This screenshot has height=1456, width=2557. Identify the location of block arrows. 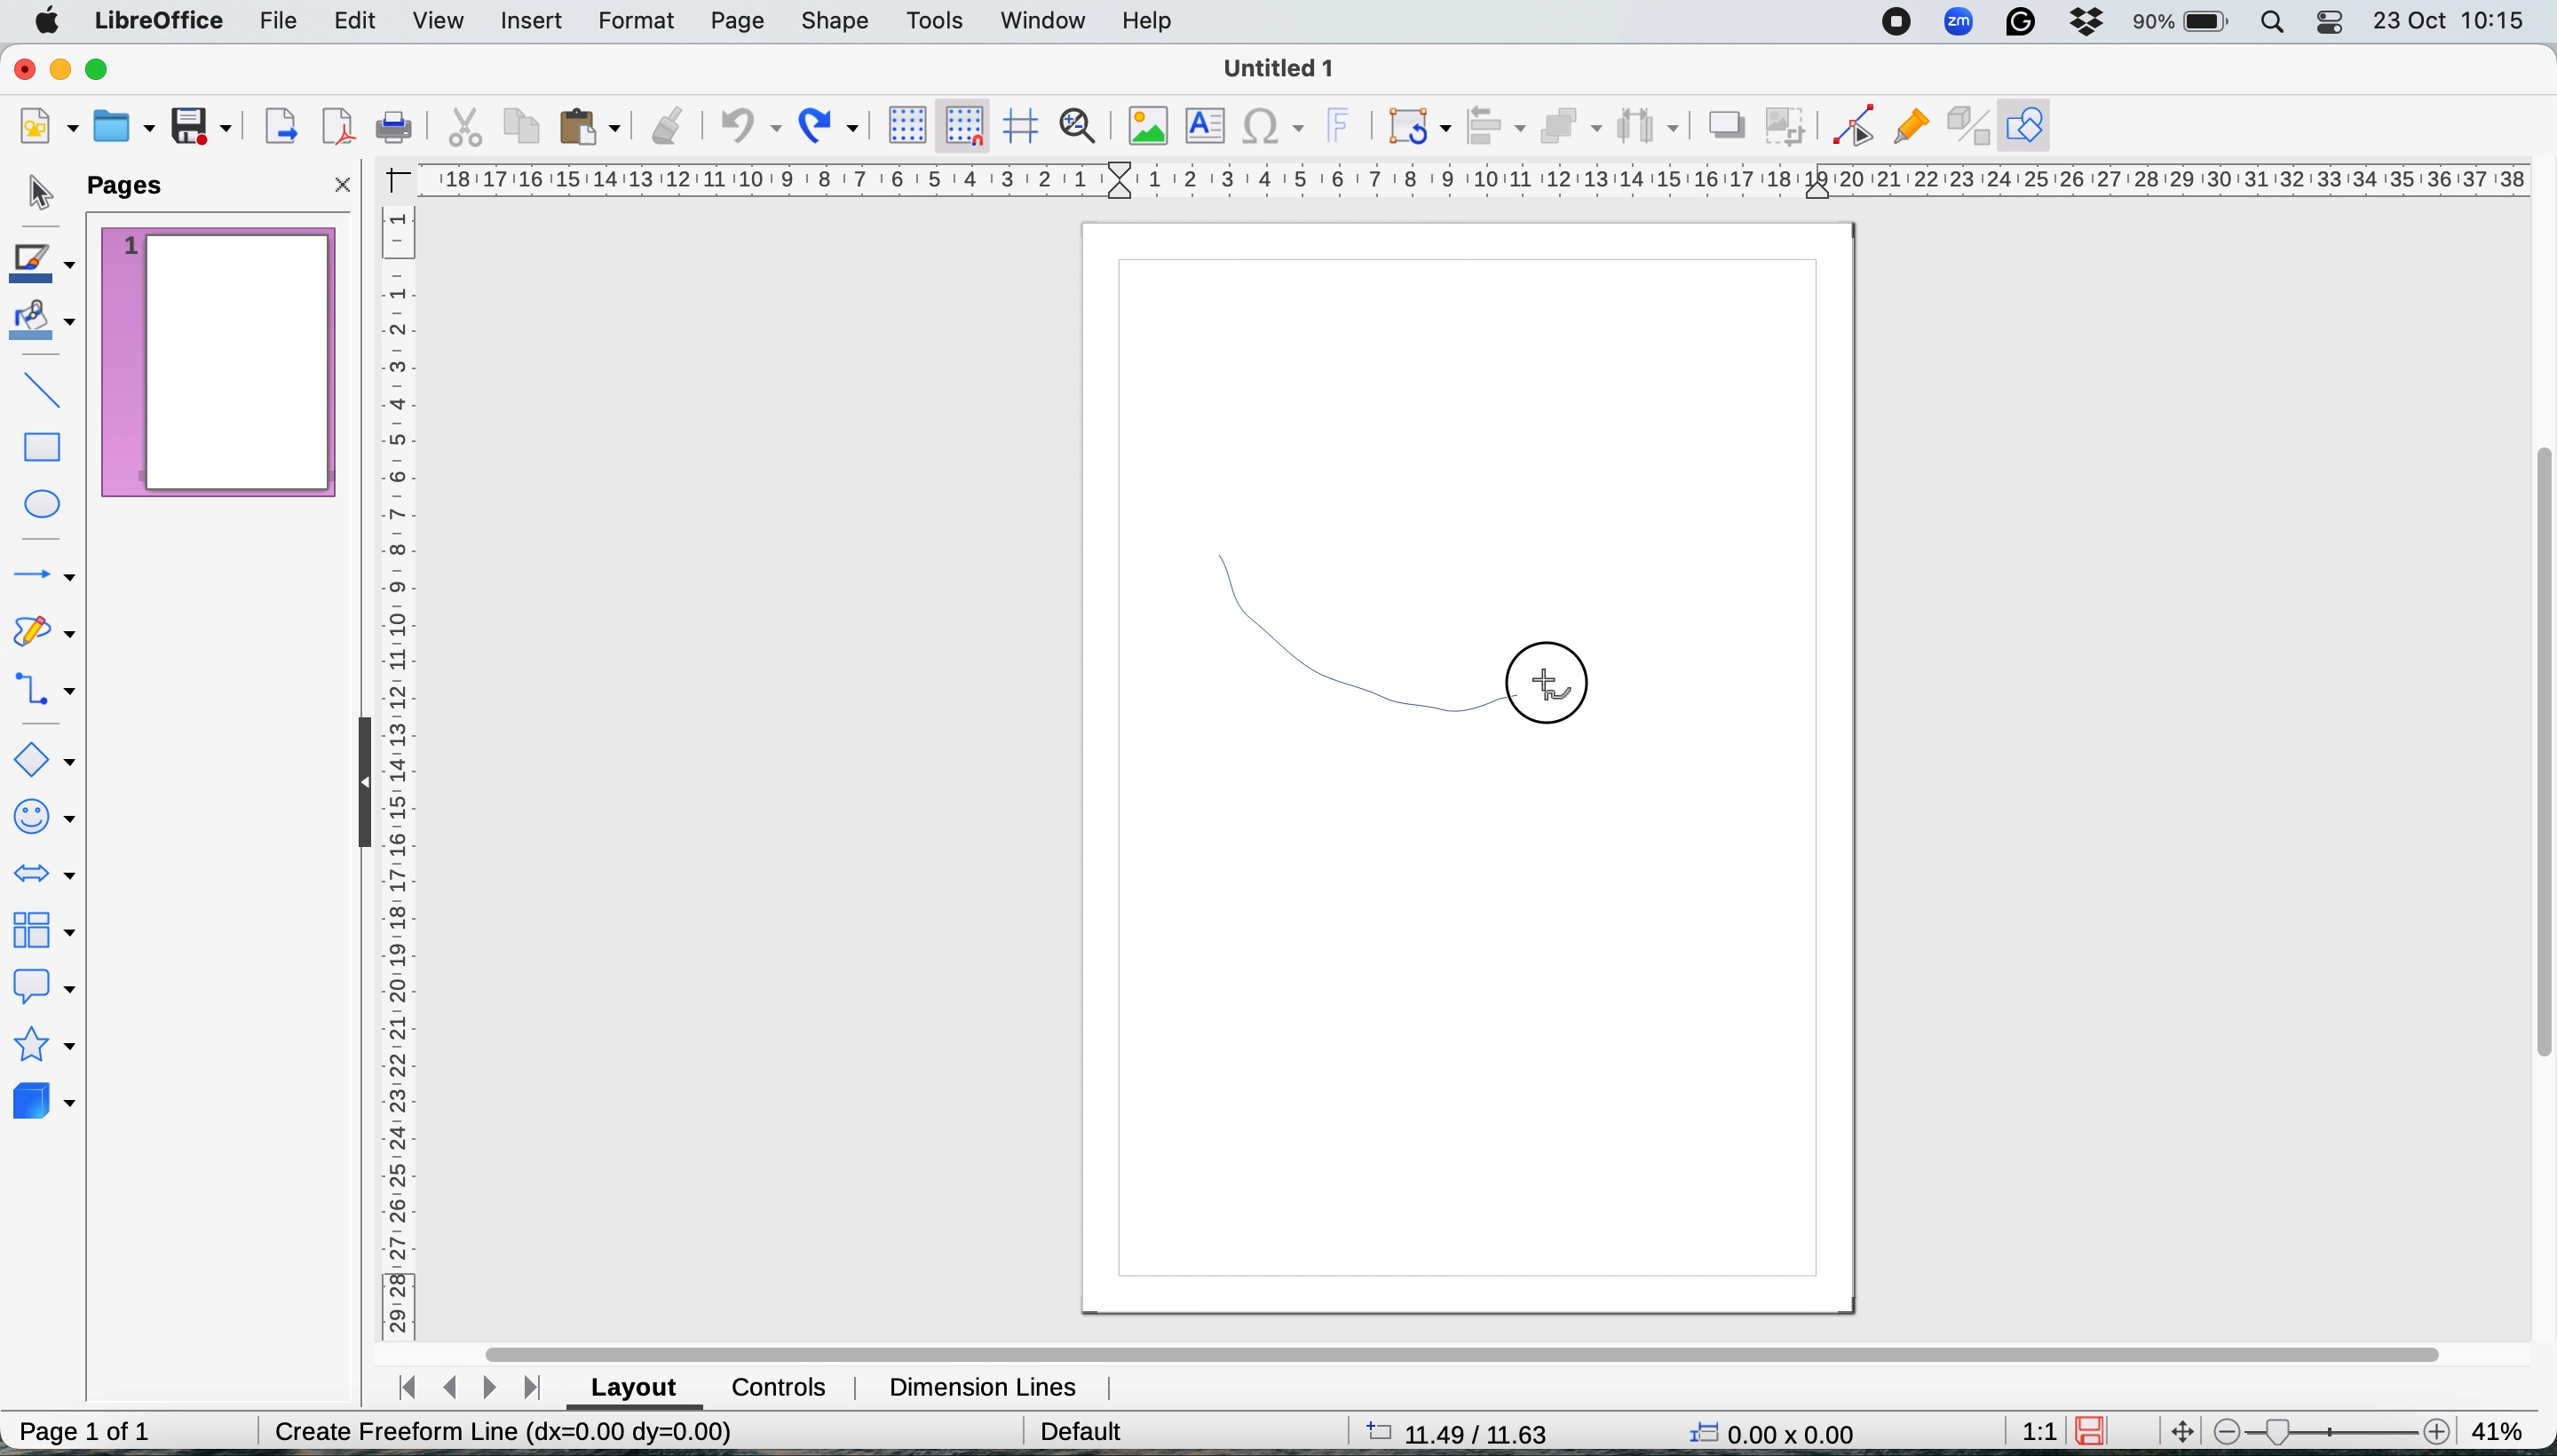
(48, 868).